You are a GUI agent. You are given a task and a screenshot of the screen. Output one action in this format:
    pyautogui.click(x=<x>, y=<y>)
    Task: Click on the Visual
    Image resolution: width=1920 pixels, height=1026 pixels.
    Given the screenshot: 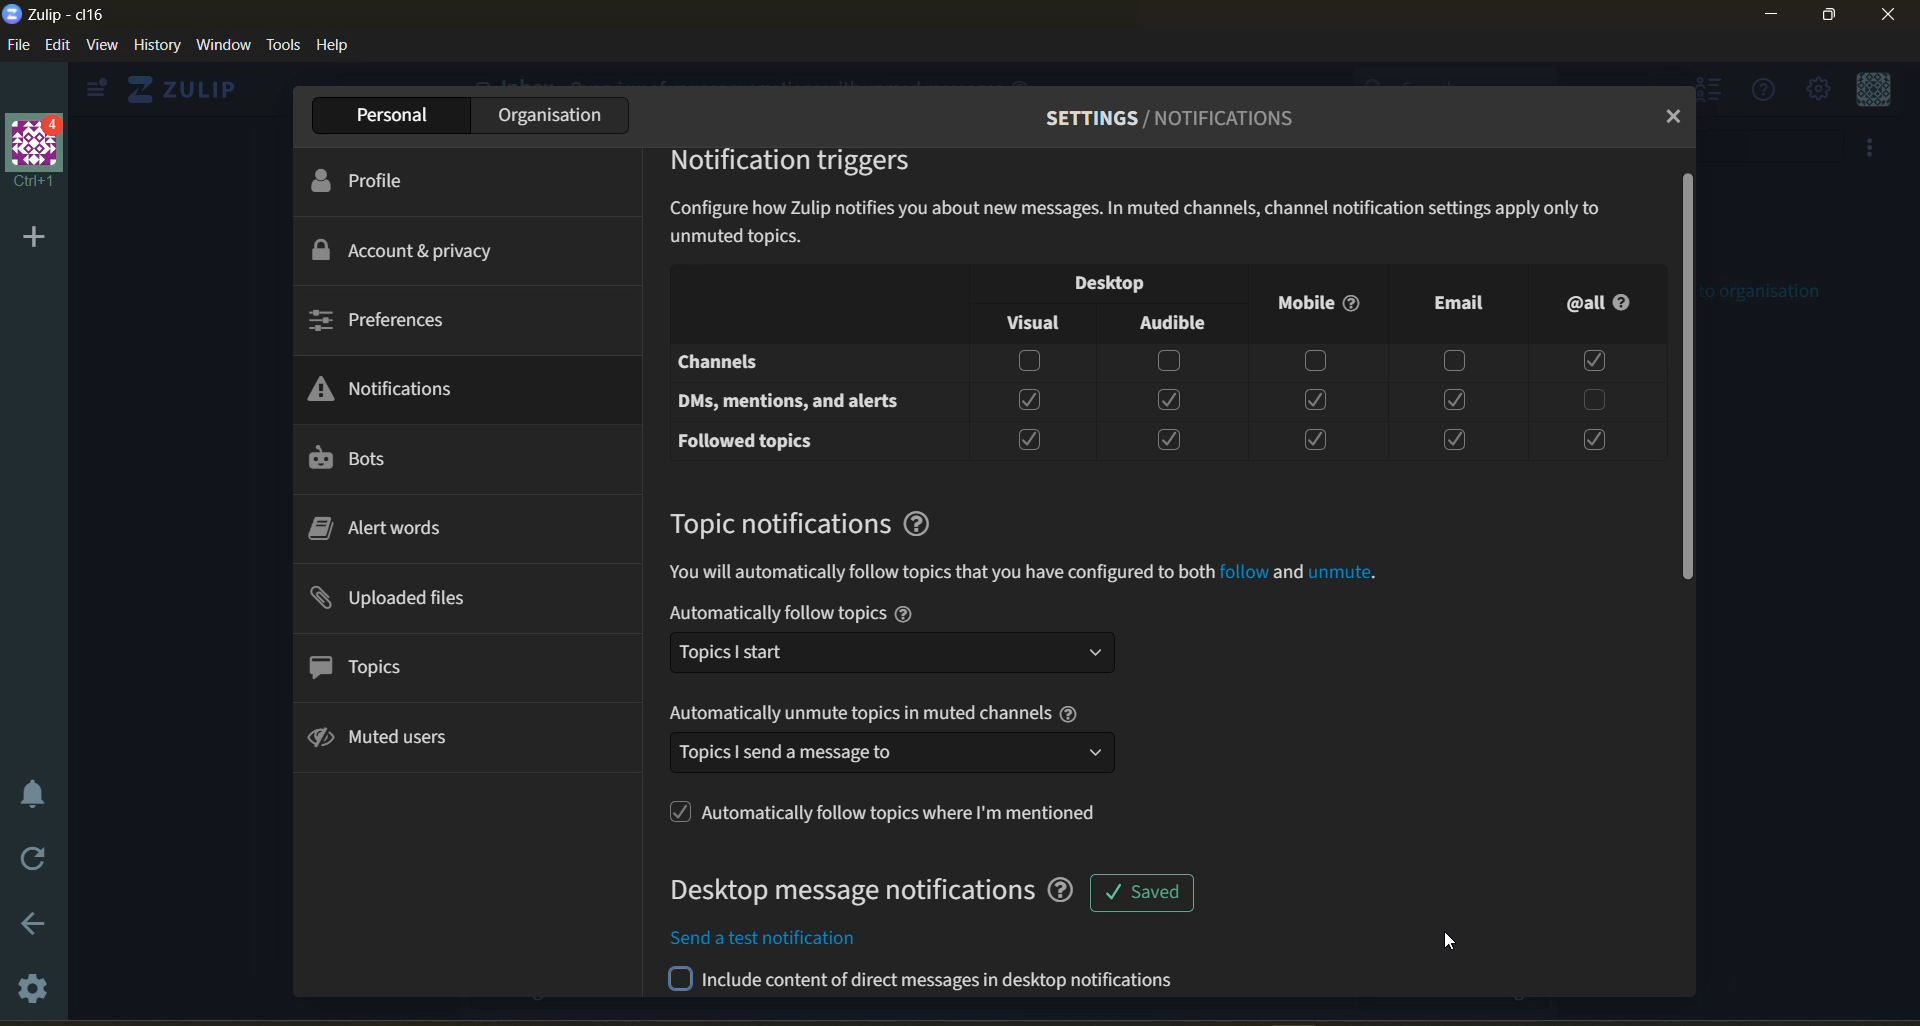 What is the action you would take?
    pyautogui.click(x=1025, y=317)
    